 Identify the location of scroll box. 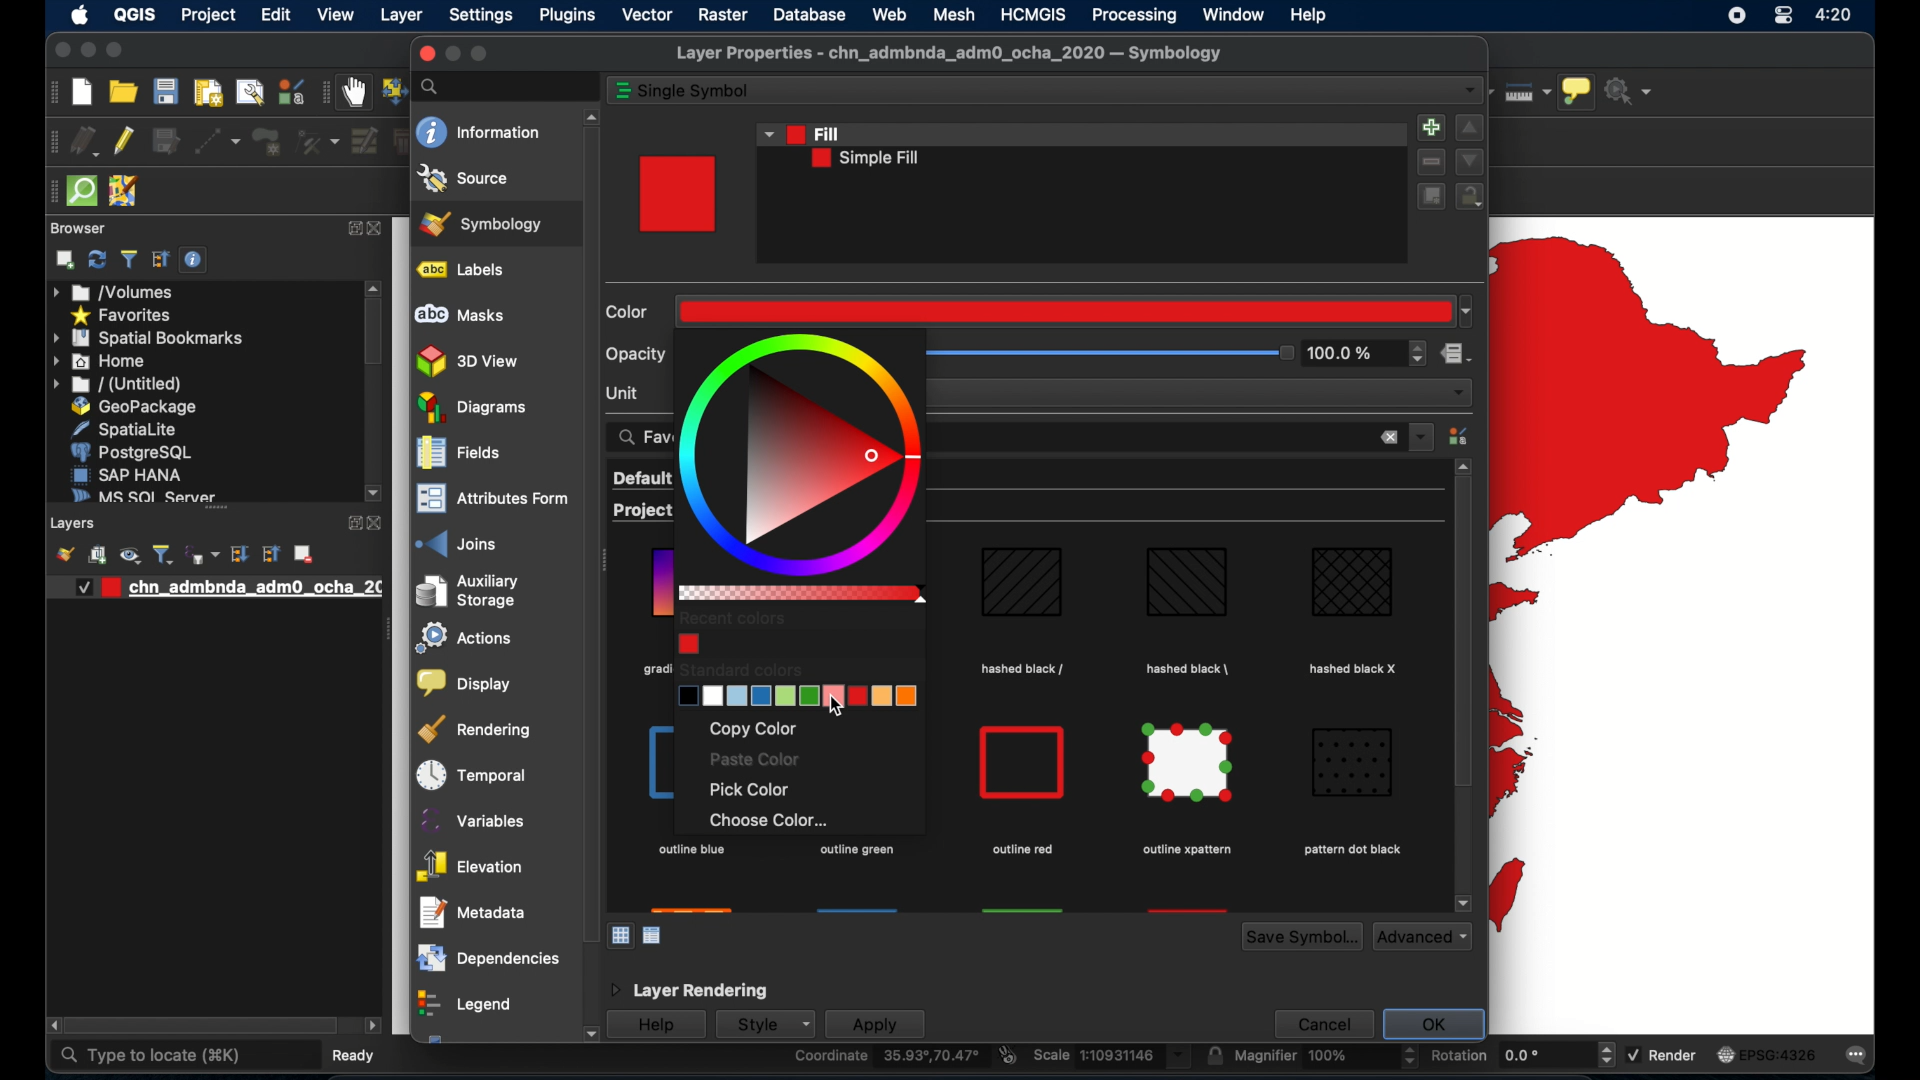
(1461, 637).